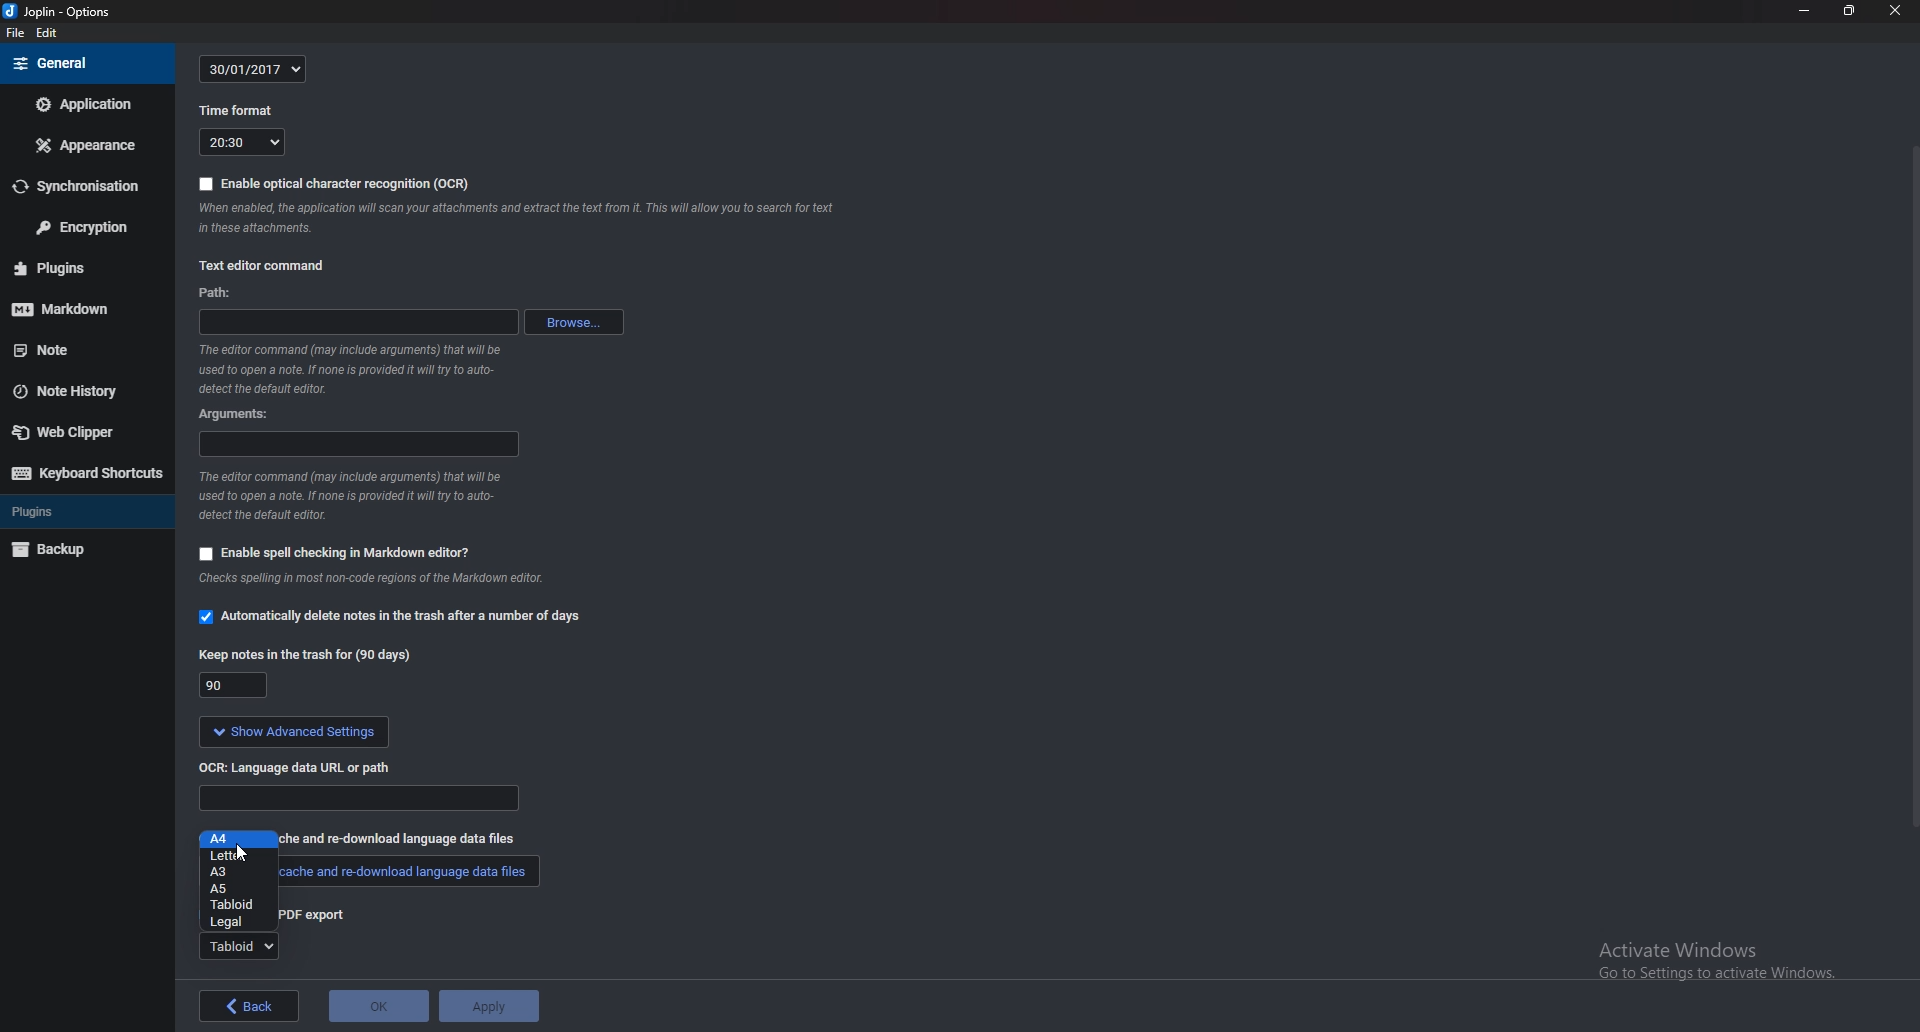 This screenshot has height=1032, width=1920. Describe the element at coordinates (308, 653) in the screenshot. I see `keep note for 90 days` at that location.